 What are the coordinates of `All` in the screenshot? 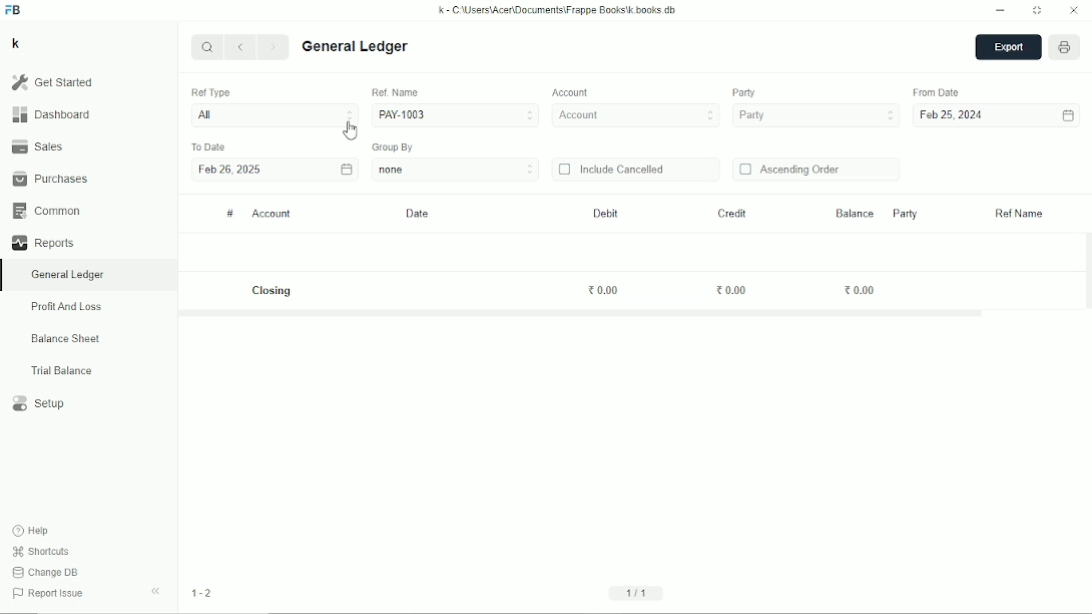 It's located at (274, 116).